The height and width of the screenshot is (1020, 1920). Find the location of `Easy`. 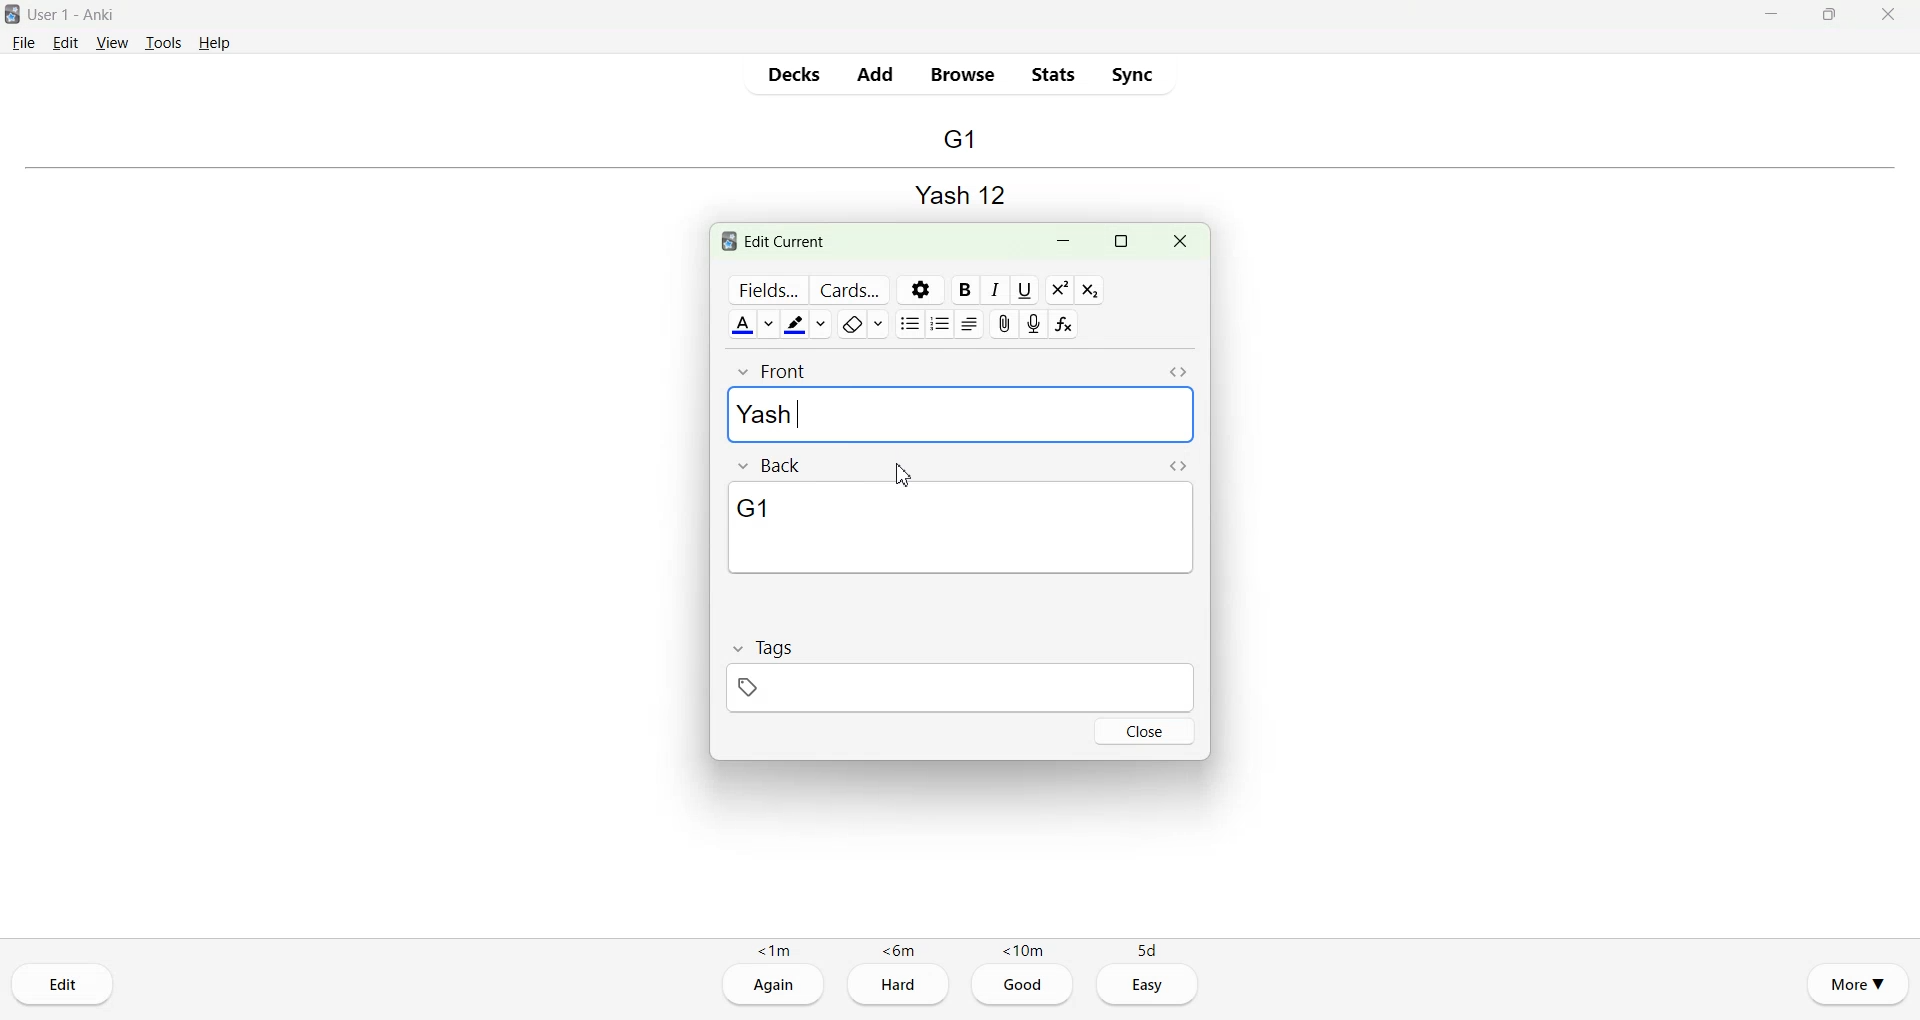

Easy is located at coordinates (1149, 985).